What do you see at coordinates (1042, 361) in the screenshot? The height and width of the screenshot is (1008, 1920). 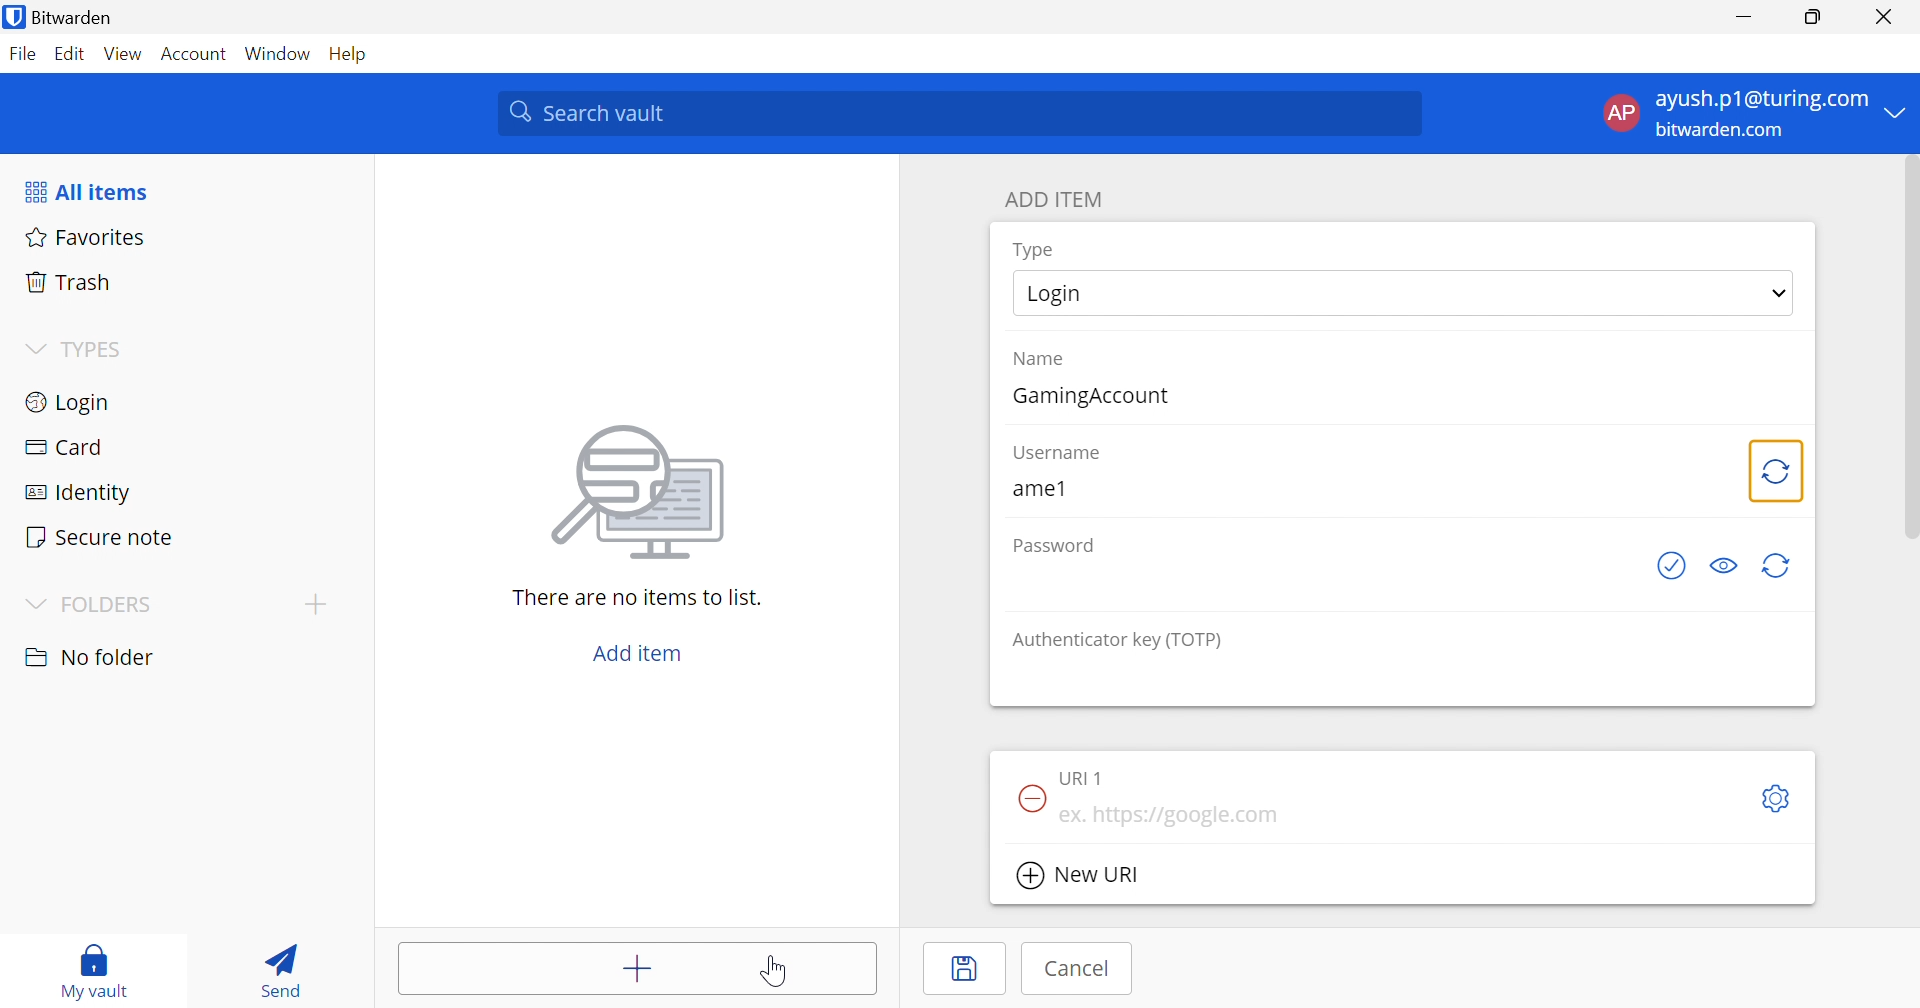 I see `Name` at bounding box center [1042, 361].